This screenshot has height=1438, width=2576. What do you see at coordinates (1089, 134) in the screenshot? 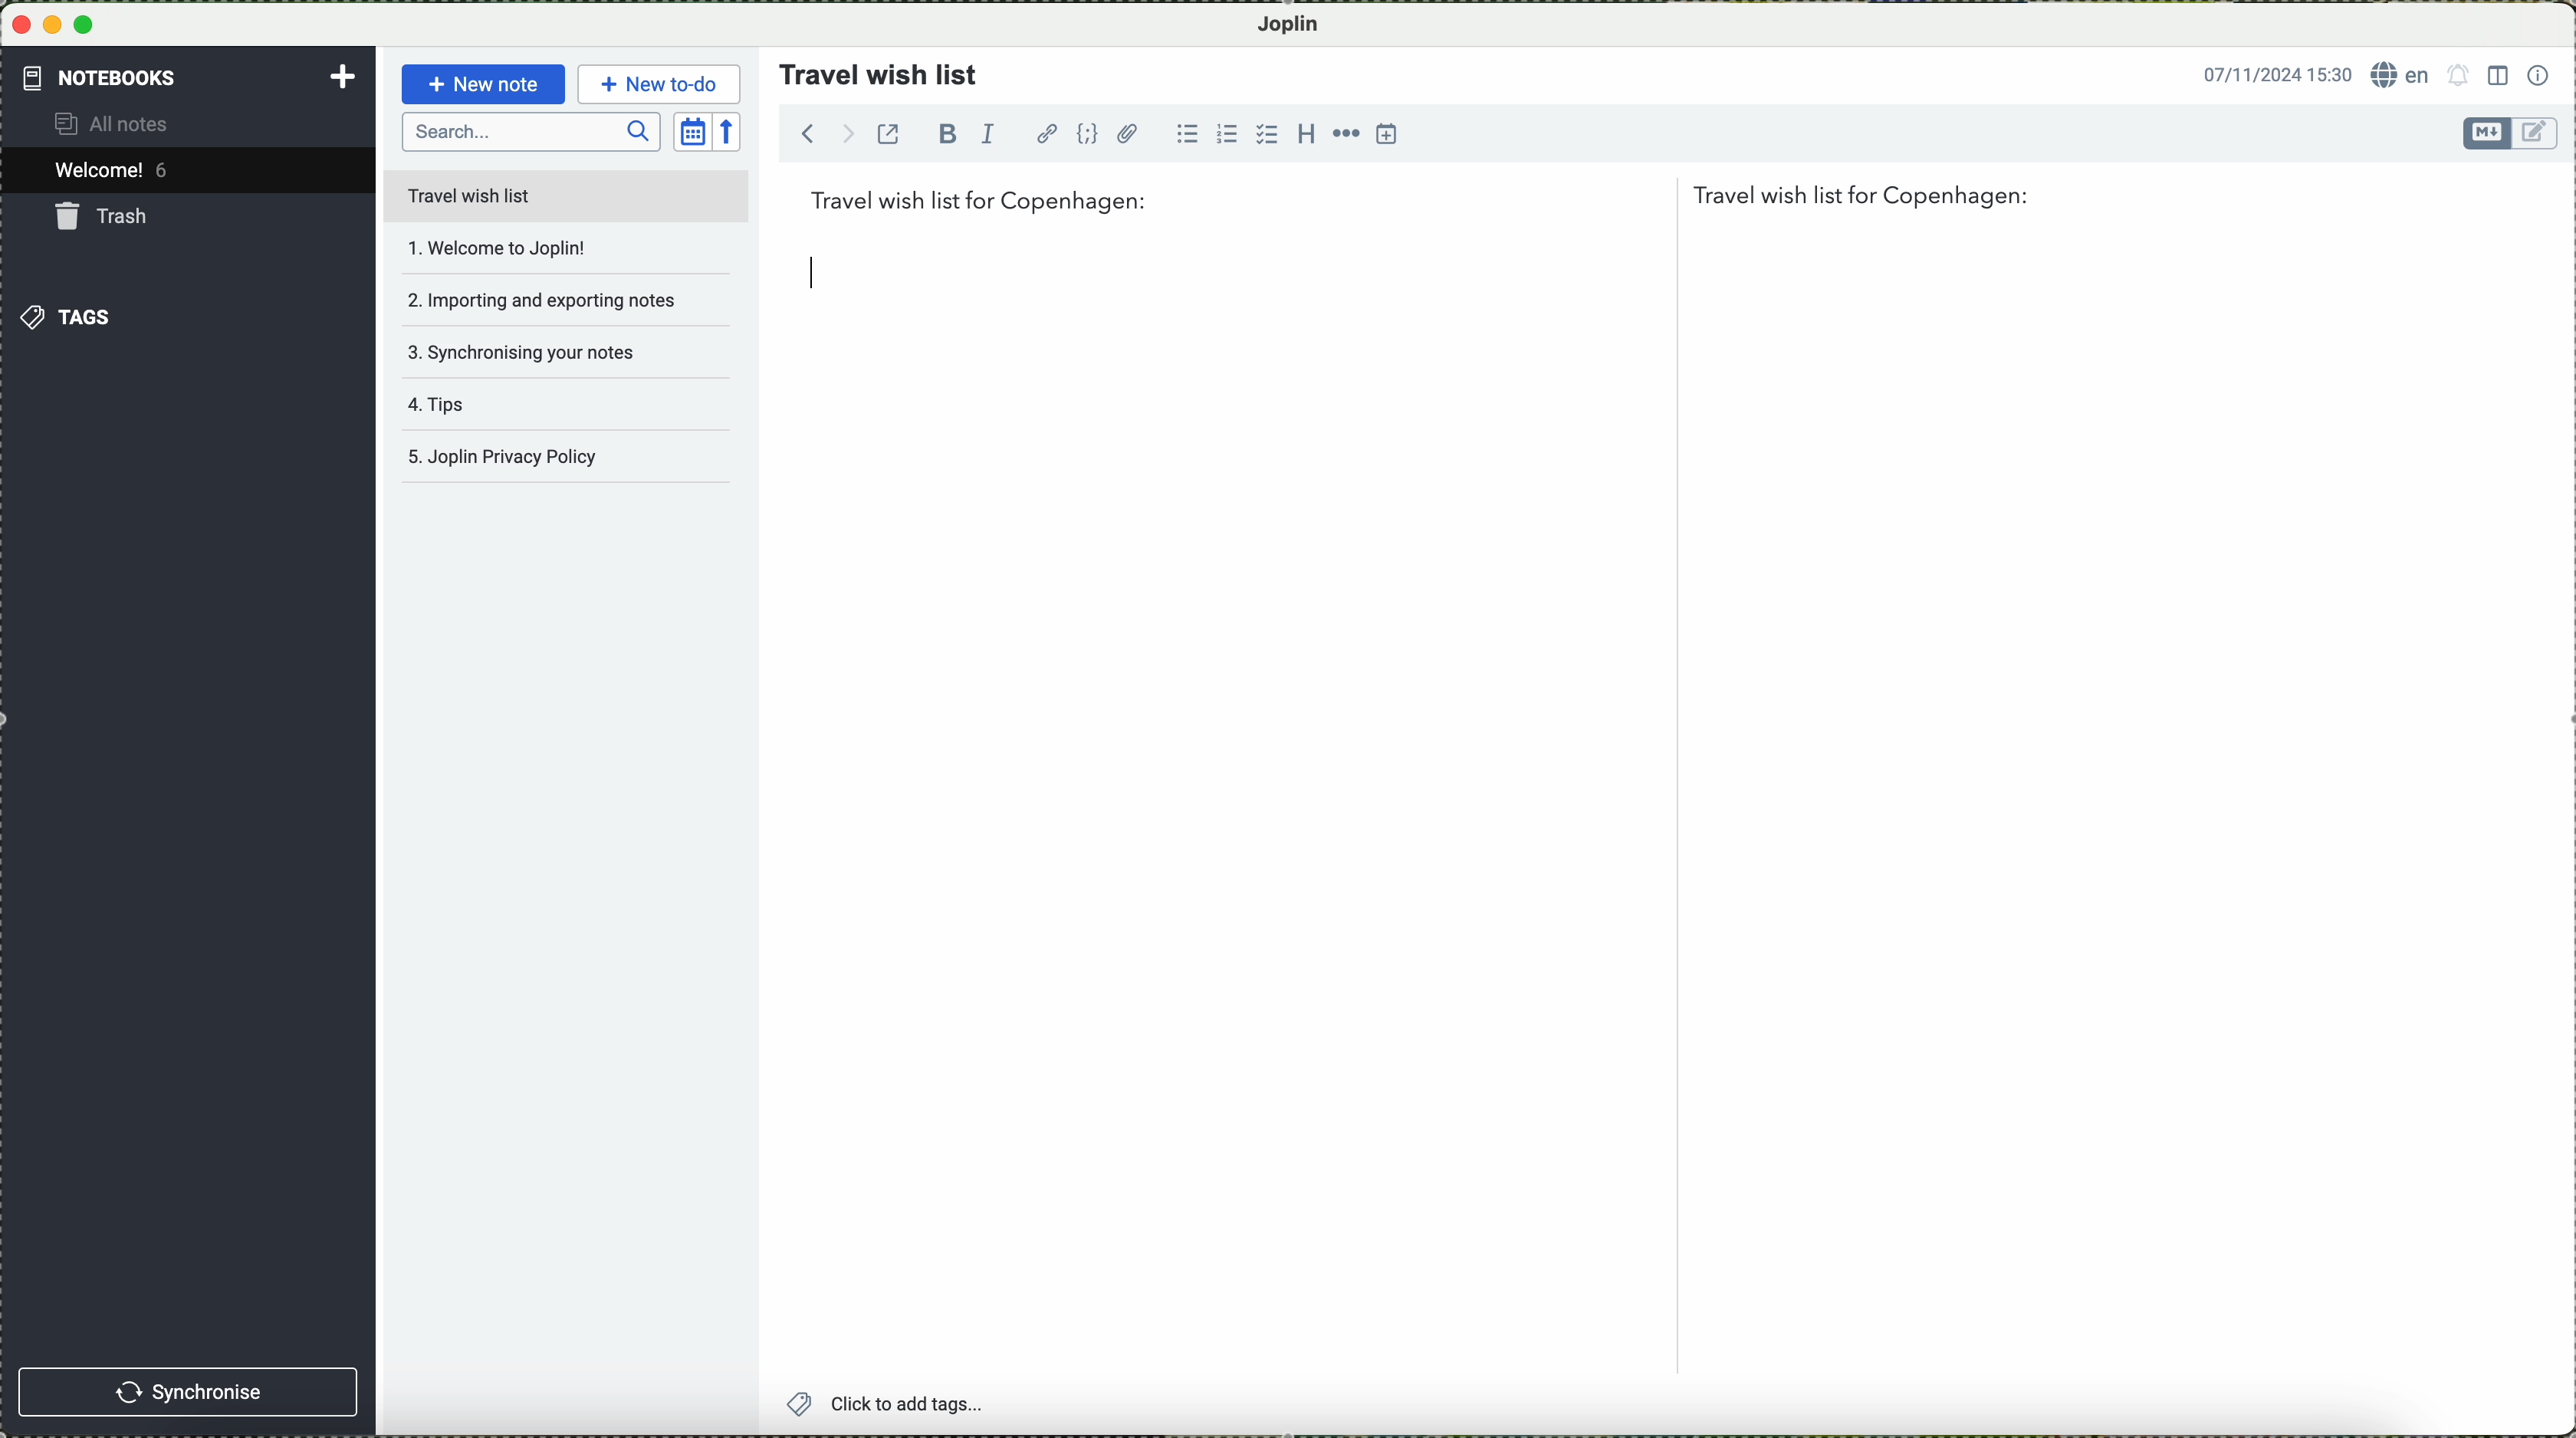
I see `code` at bounding box center [1089, 134].